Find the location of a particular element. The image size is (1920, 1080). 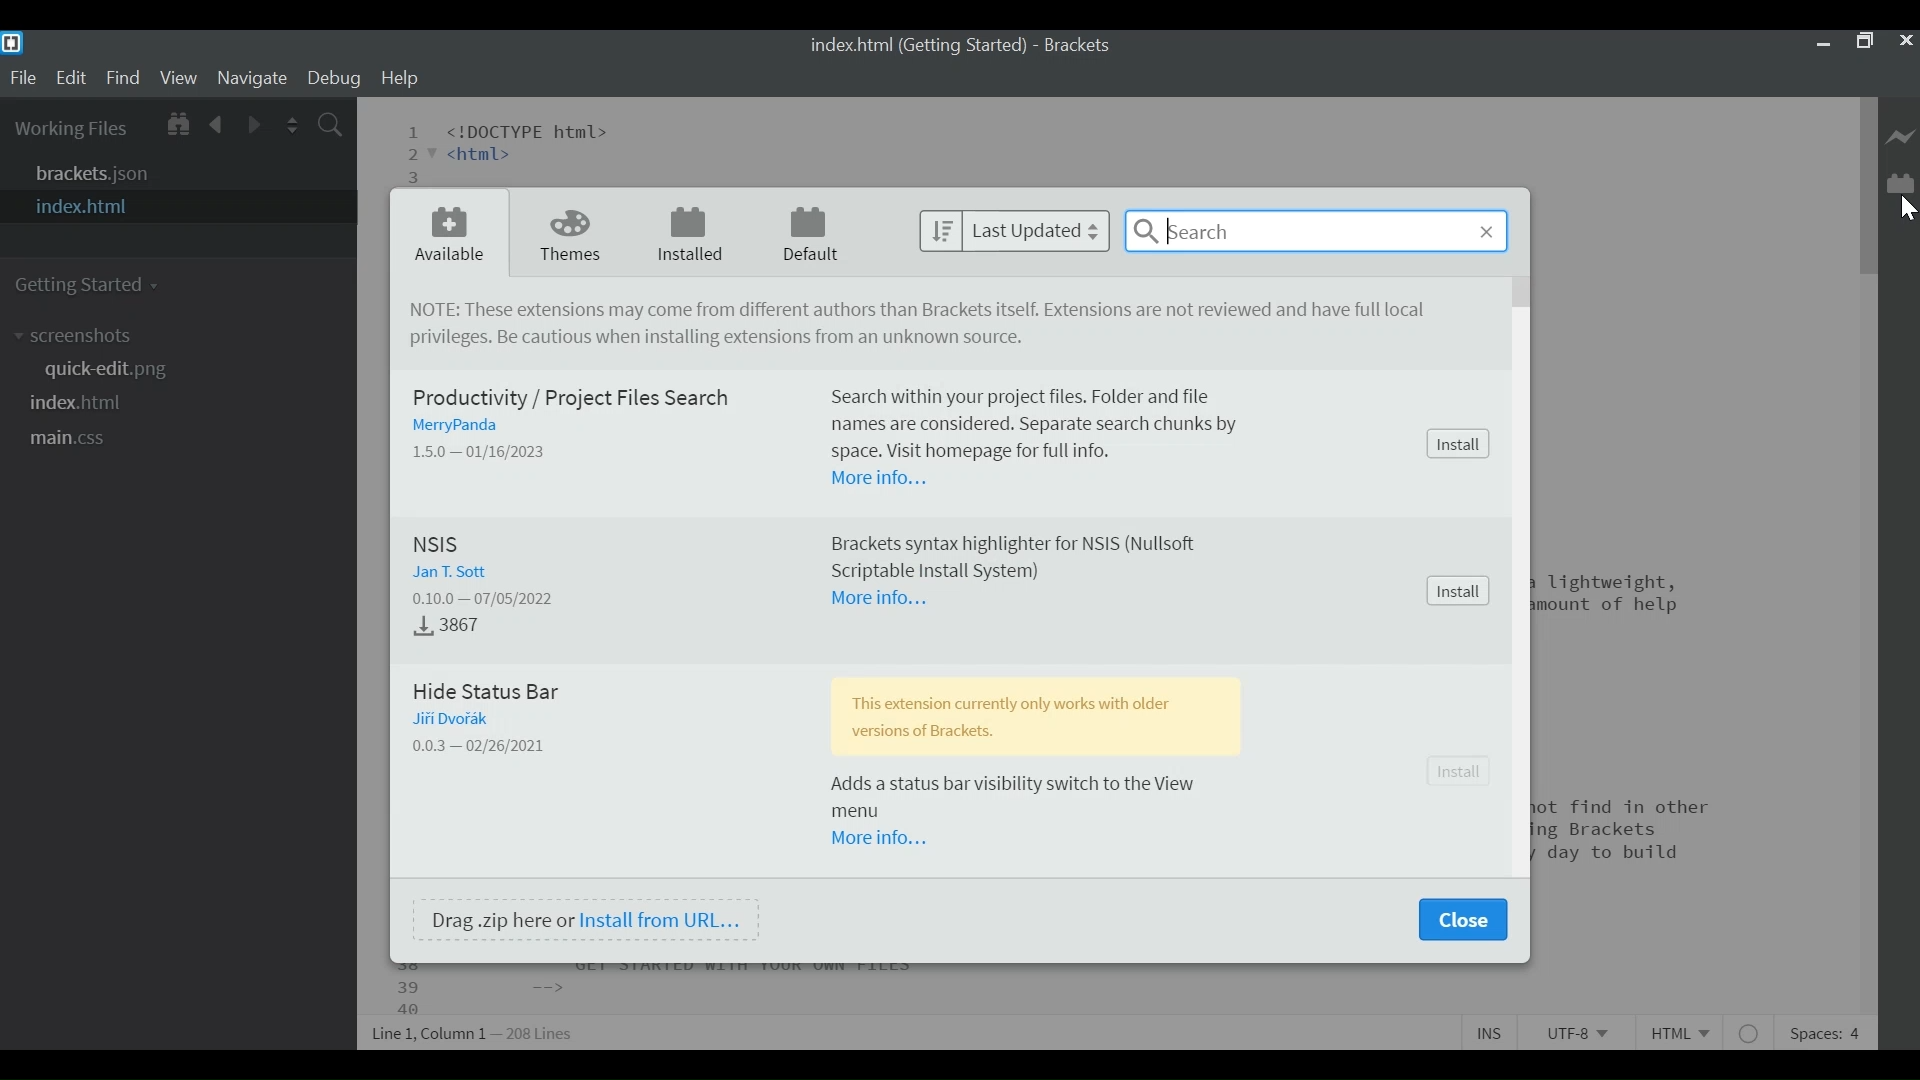

Version - Release Date is located at coordinates (485, 746).